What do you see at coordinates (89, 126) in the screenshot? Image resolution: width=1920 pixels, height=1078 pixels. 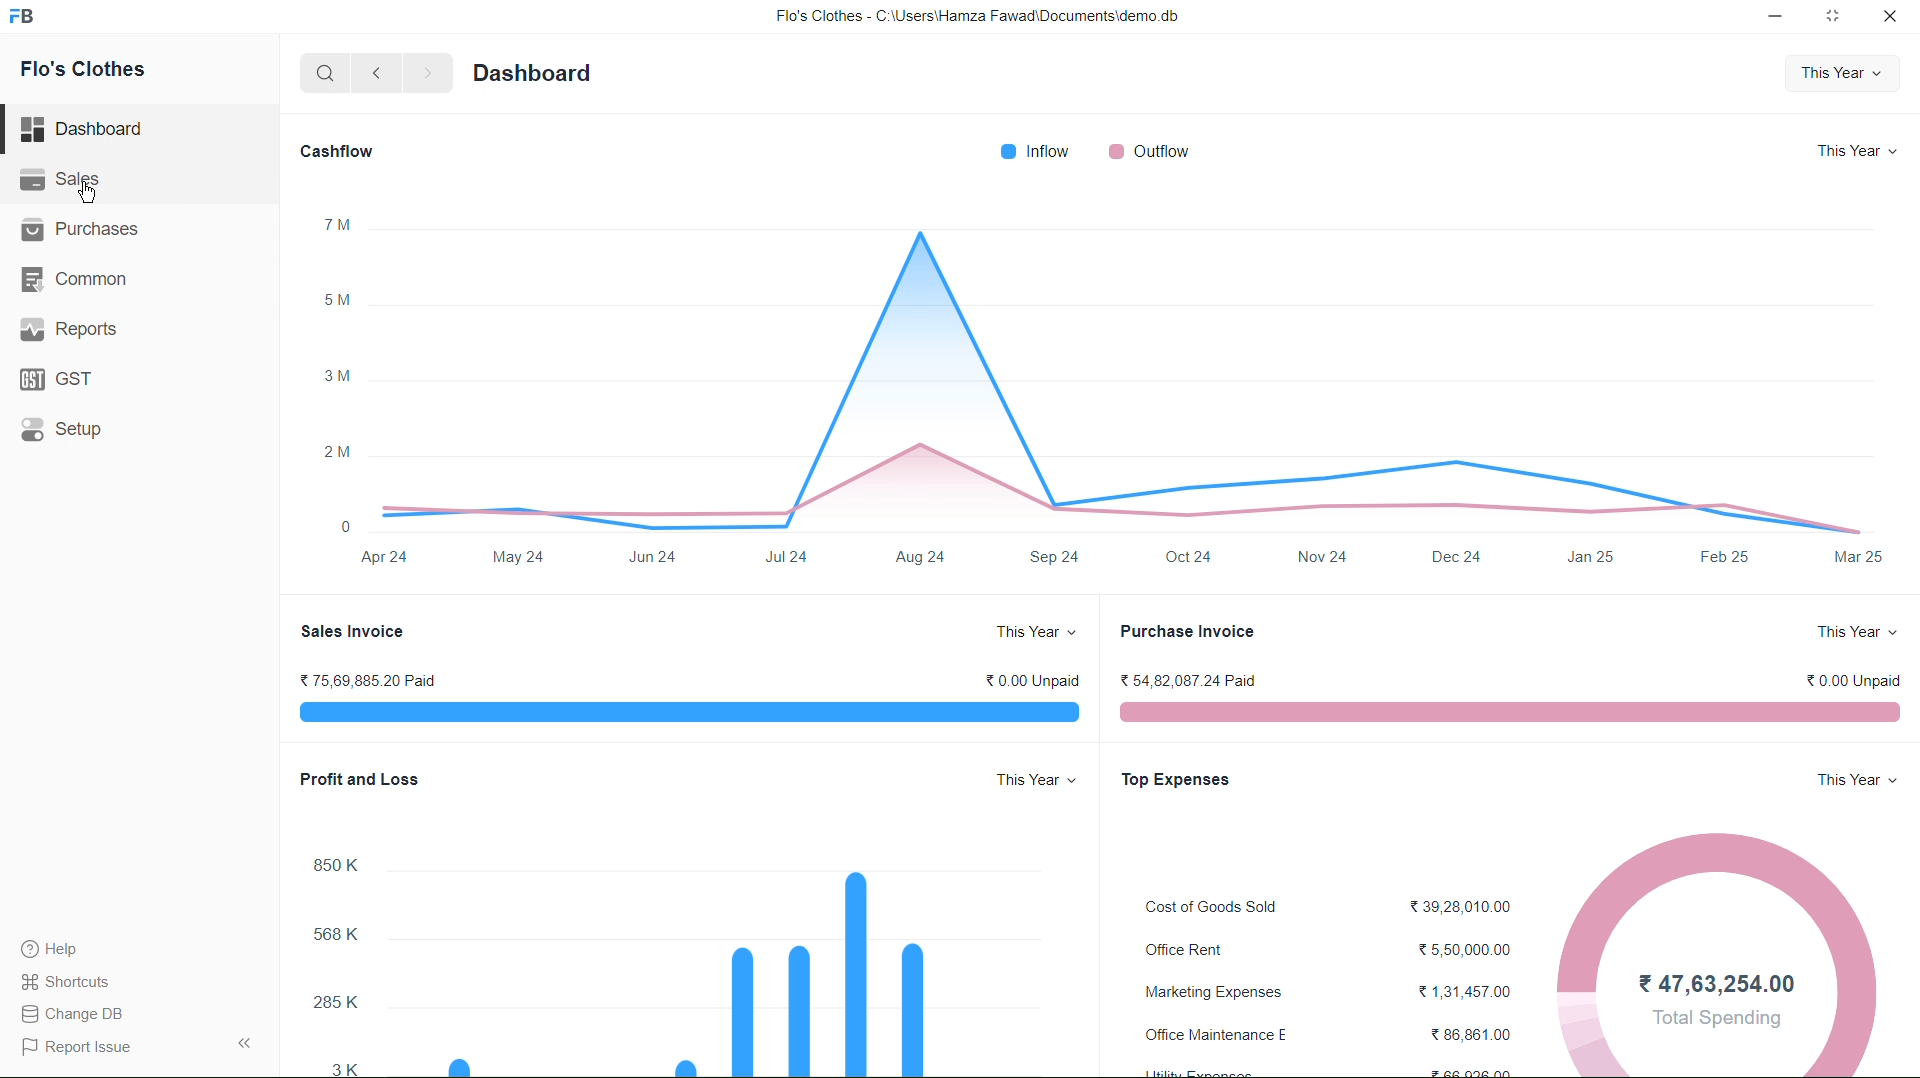 I see `Dashboard` at bounding box center [89, 126].